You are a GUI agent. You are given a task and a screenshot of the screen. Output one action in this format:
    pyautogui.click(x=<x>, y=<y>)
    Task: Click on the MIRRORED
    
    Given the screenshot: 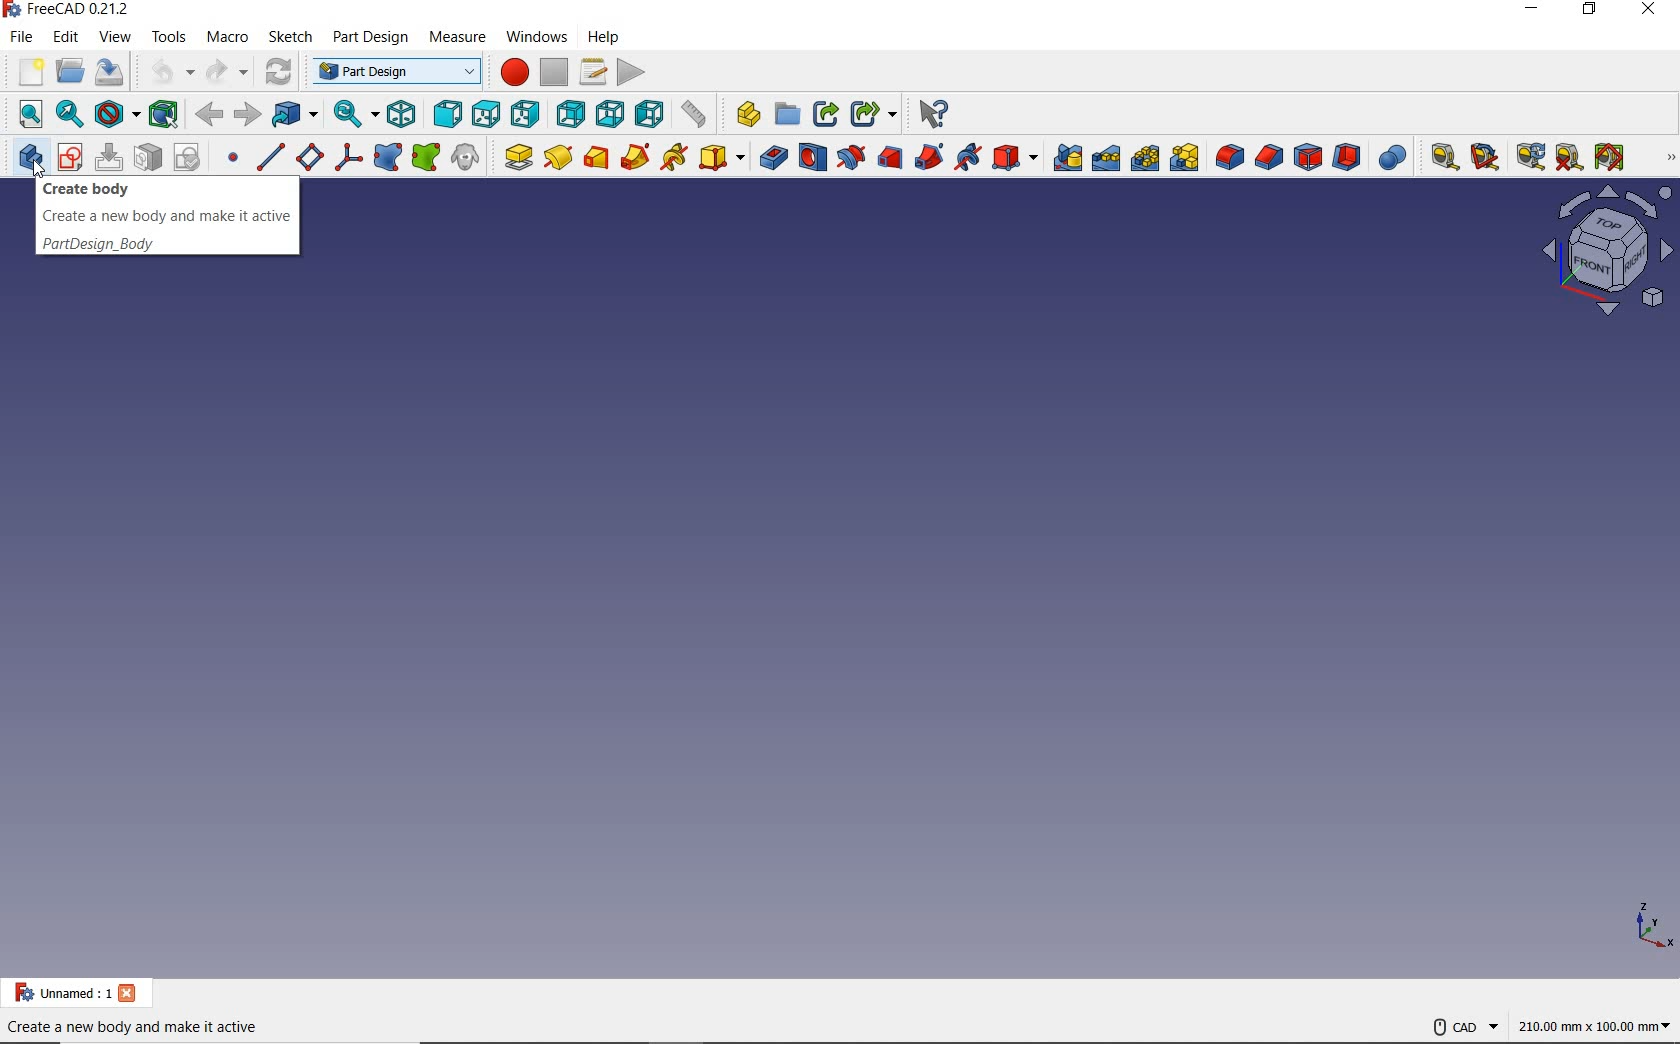 What is the action you would take?
    pyautogui.click(x=1067, y=158)
    